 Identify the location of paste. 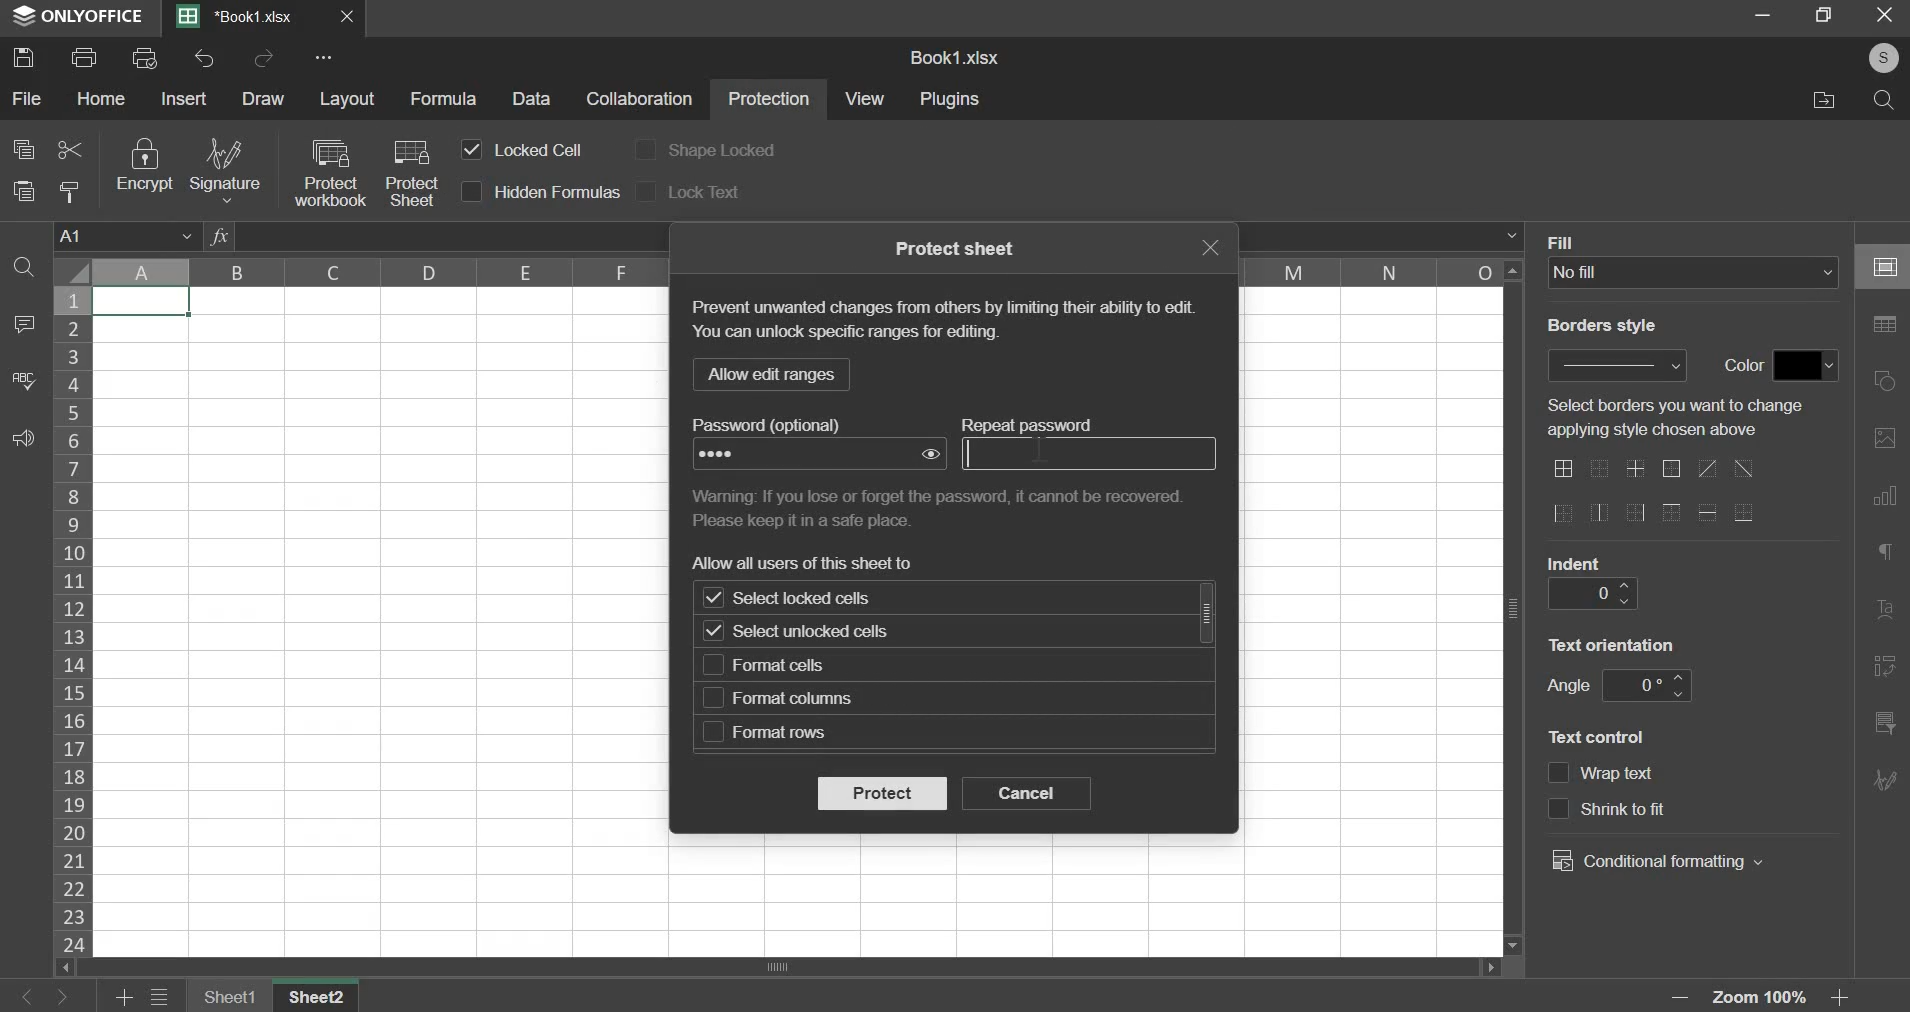
(23, 189).